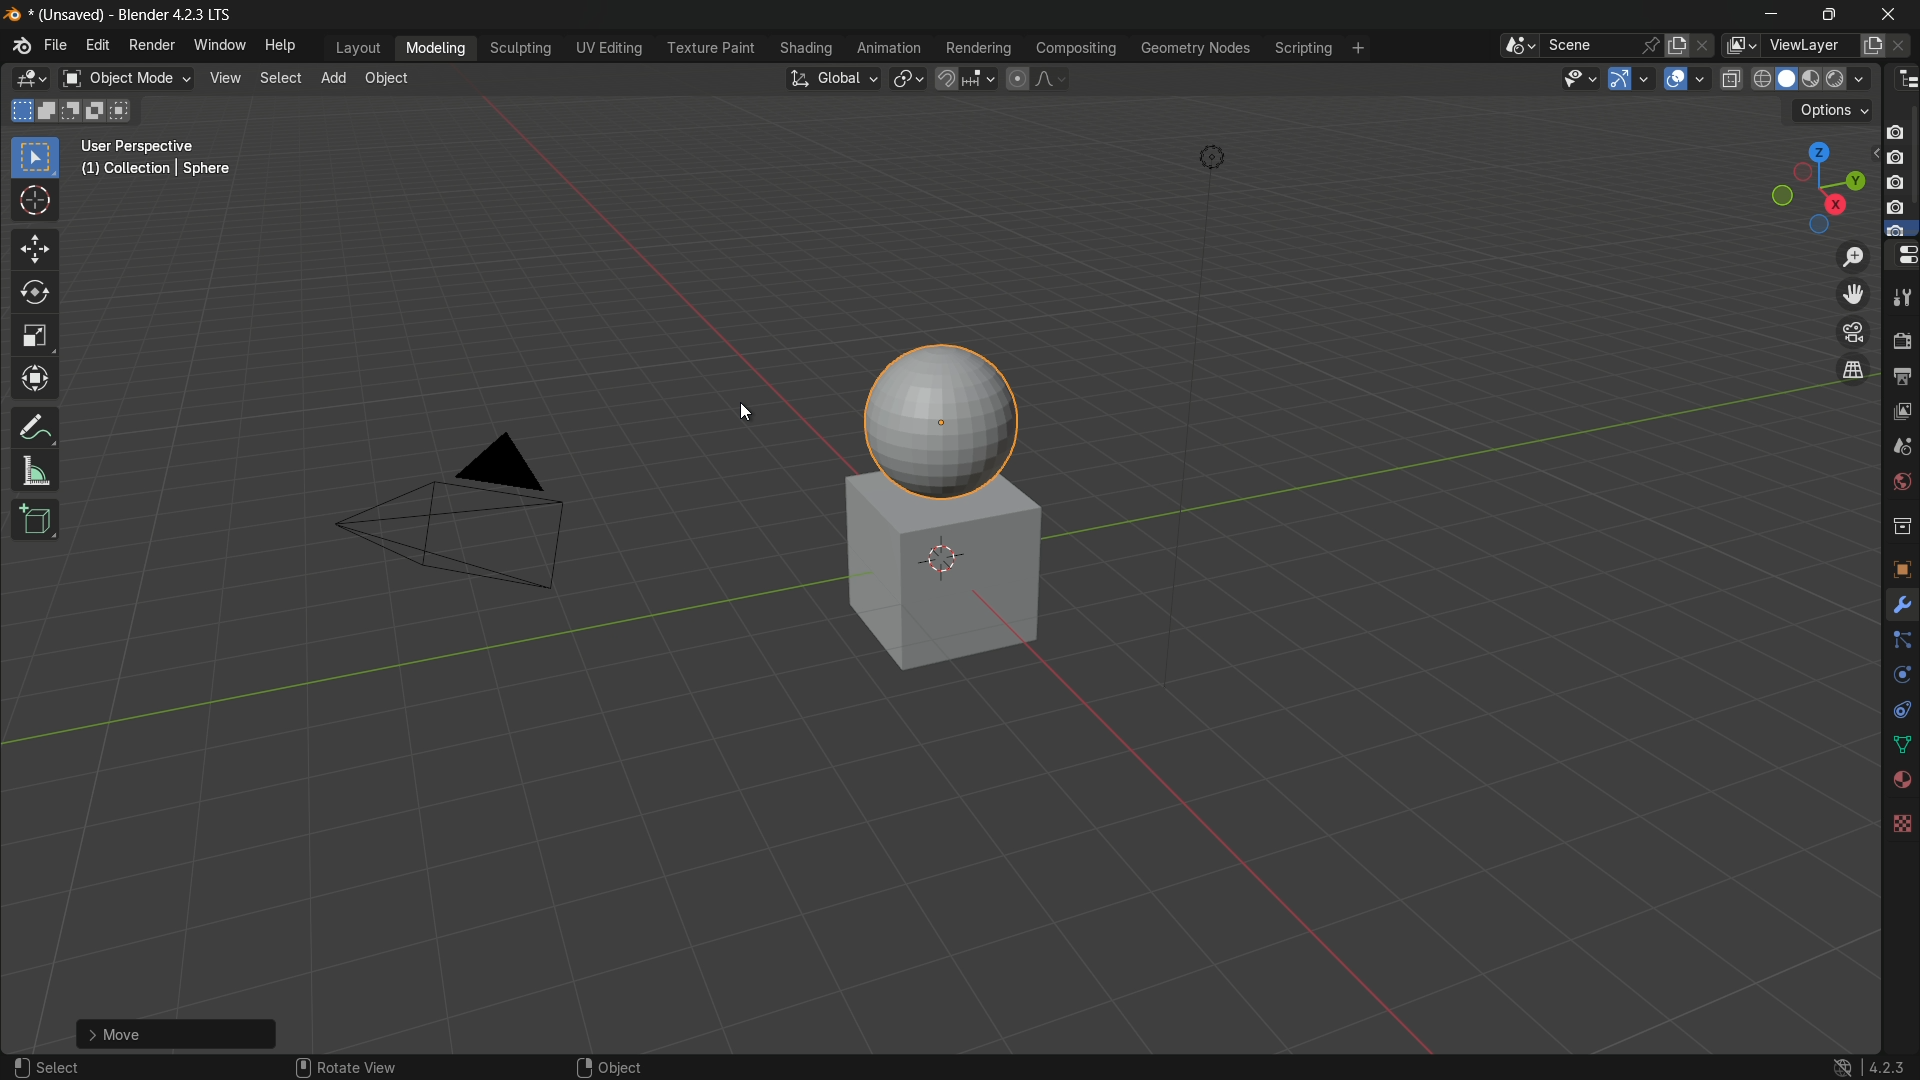 This screenshot has height=1080, width=1920. What do you see at coordinates (35, 252) in the screenshot?
I see `move` at bounding box center [35, 252].